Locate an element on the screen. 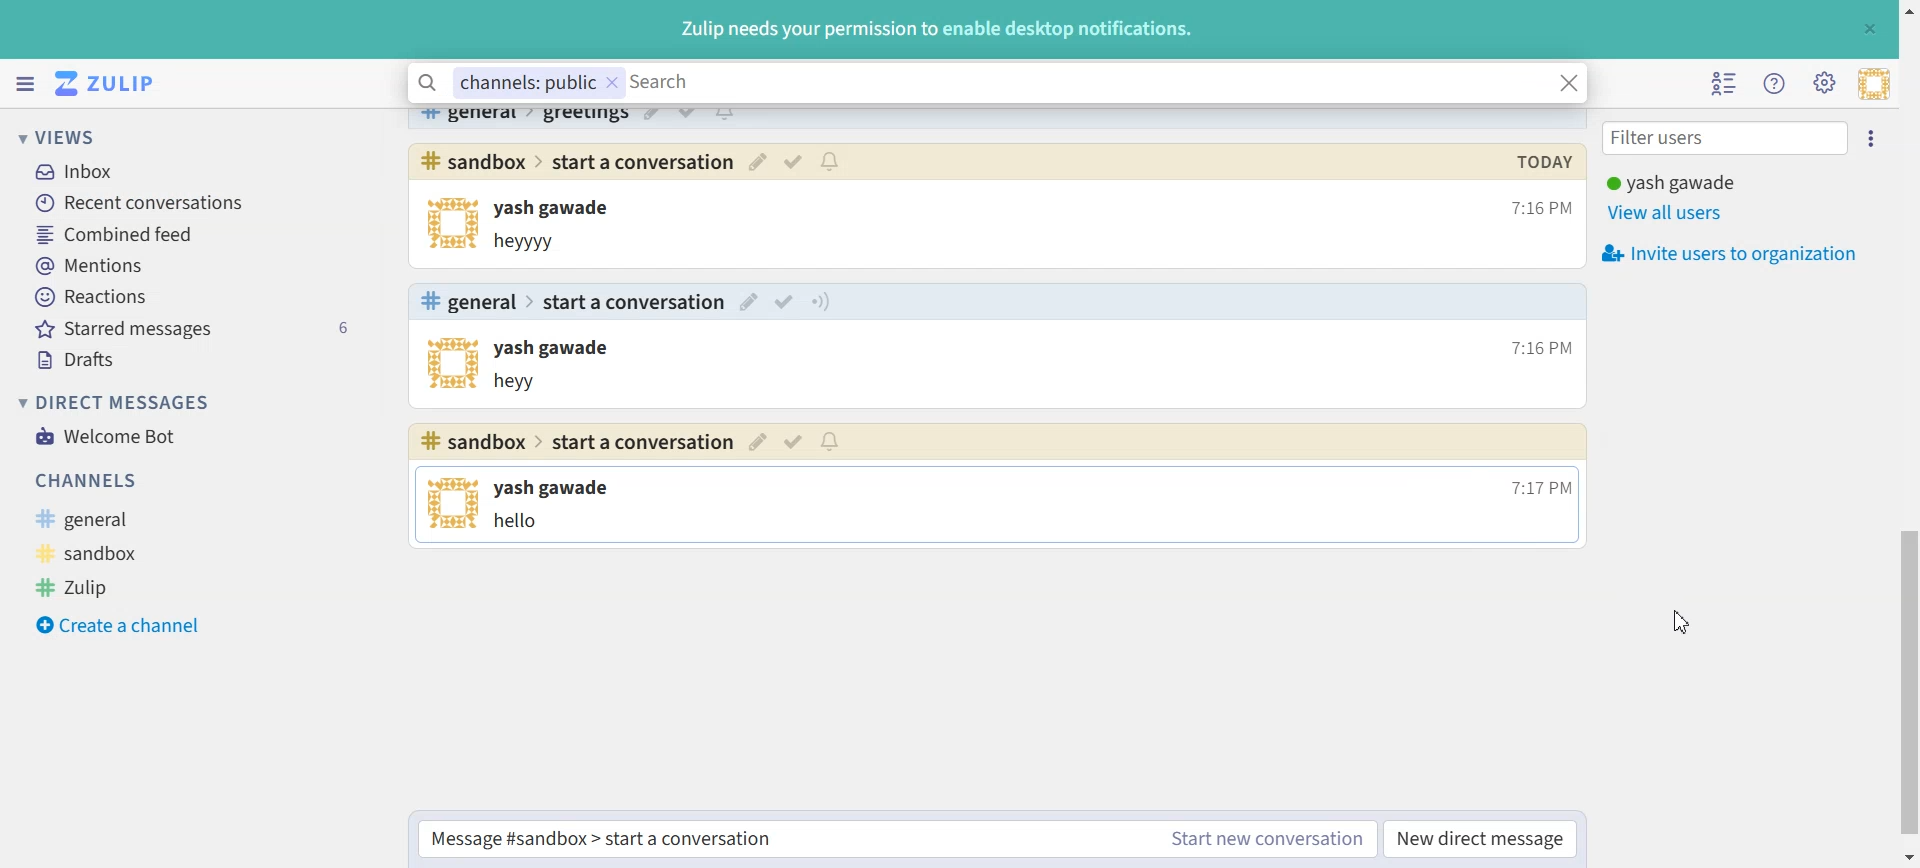  profile picture is located at coordinates (454, 505).